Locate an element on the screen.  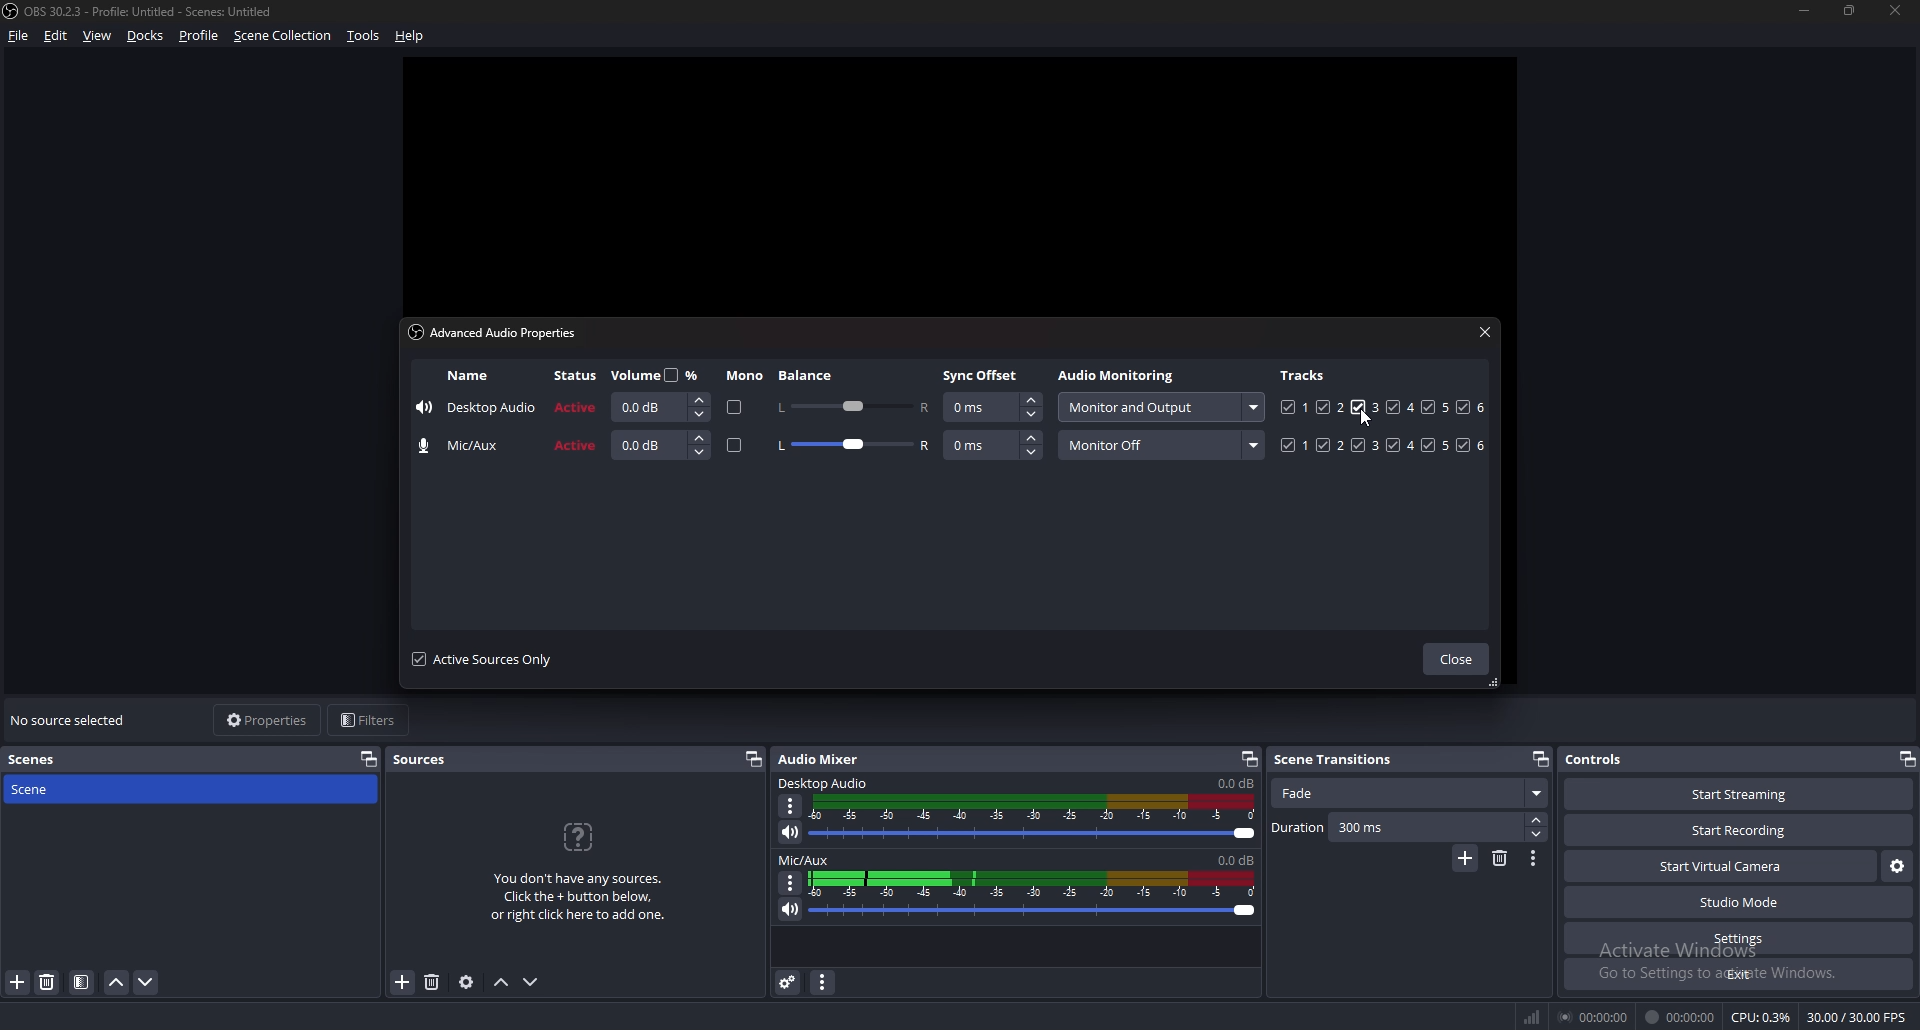
audio mixer menu is located at coordinates (826, 983).